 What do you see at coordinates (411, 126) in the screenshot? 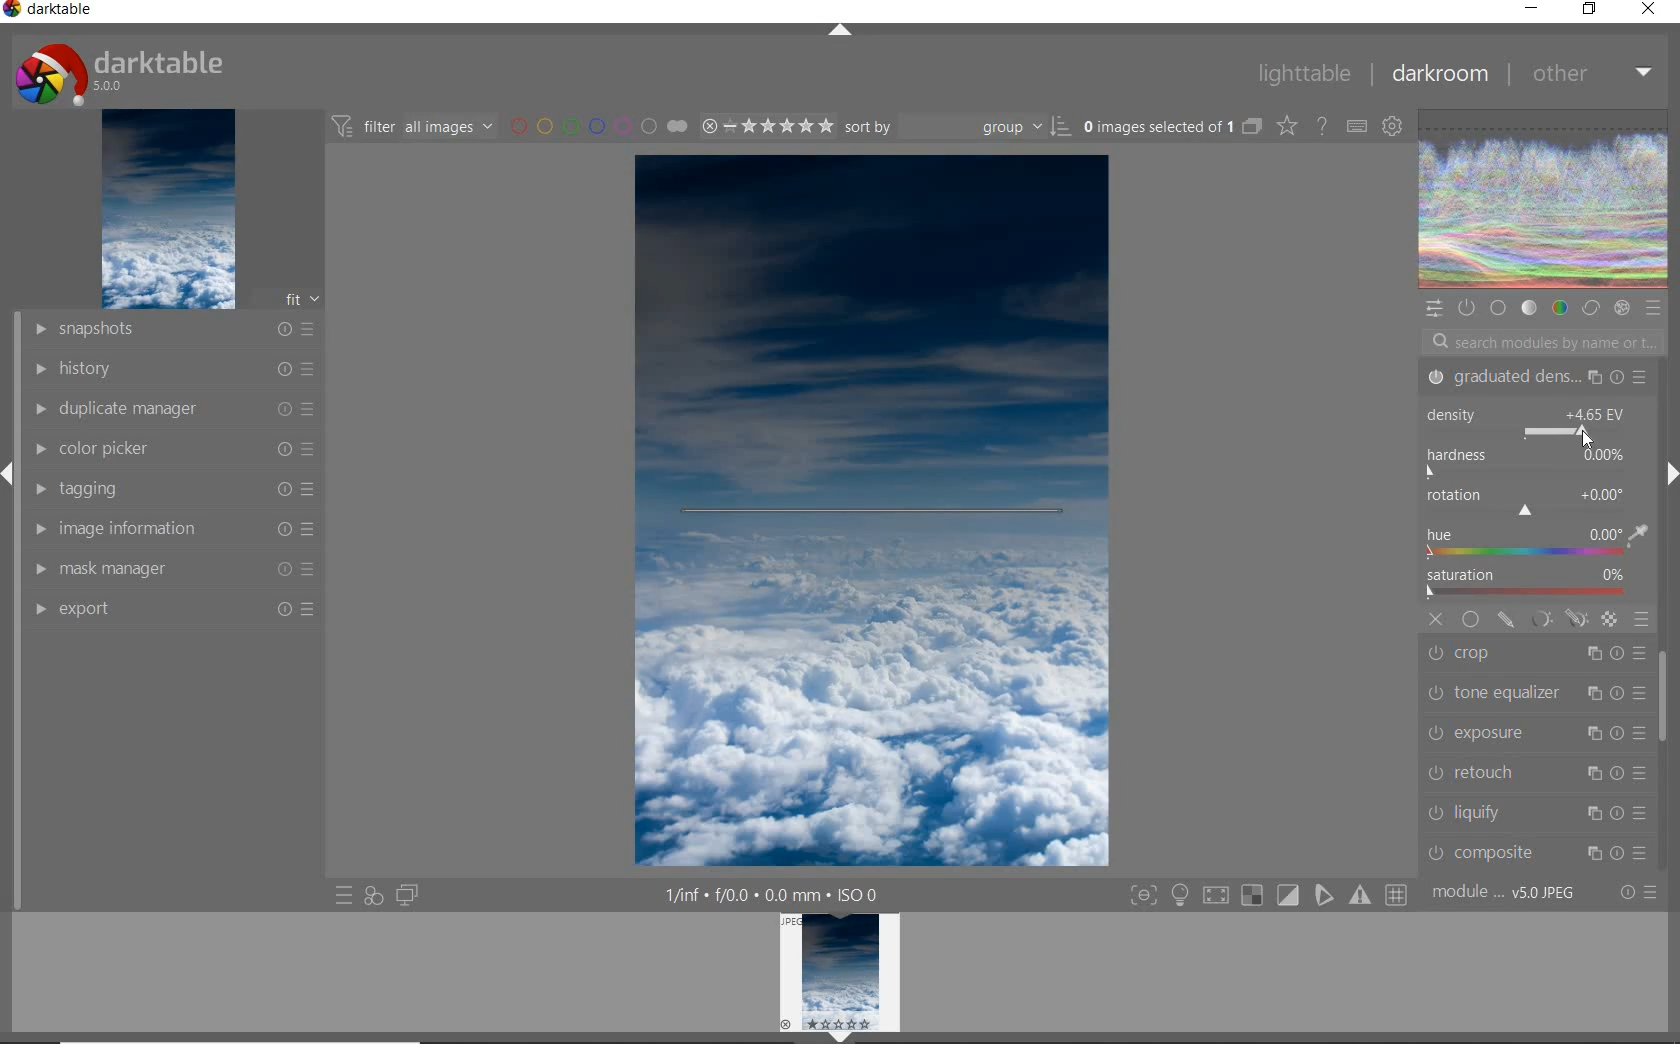
I see `FILTER ALL IMAGES` at bounding box center [411, 126].